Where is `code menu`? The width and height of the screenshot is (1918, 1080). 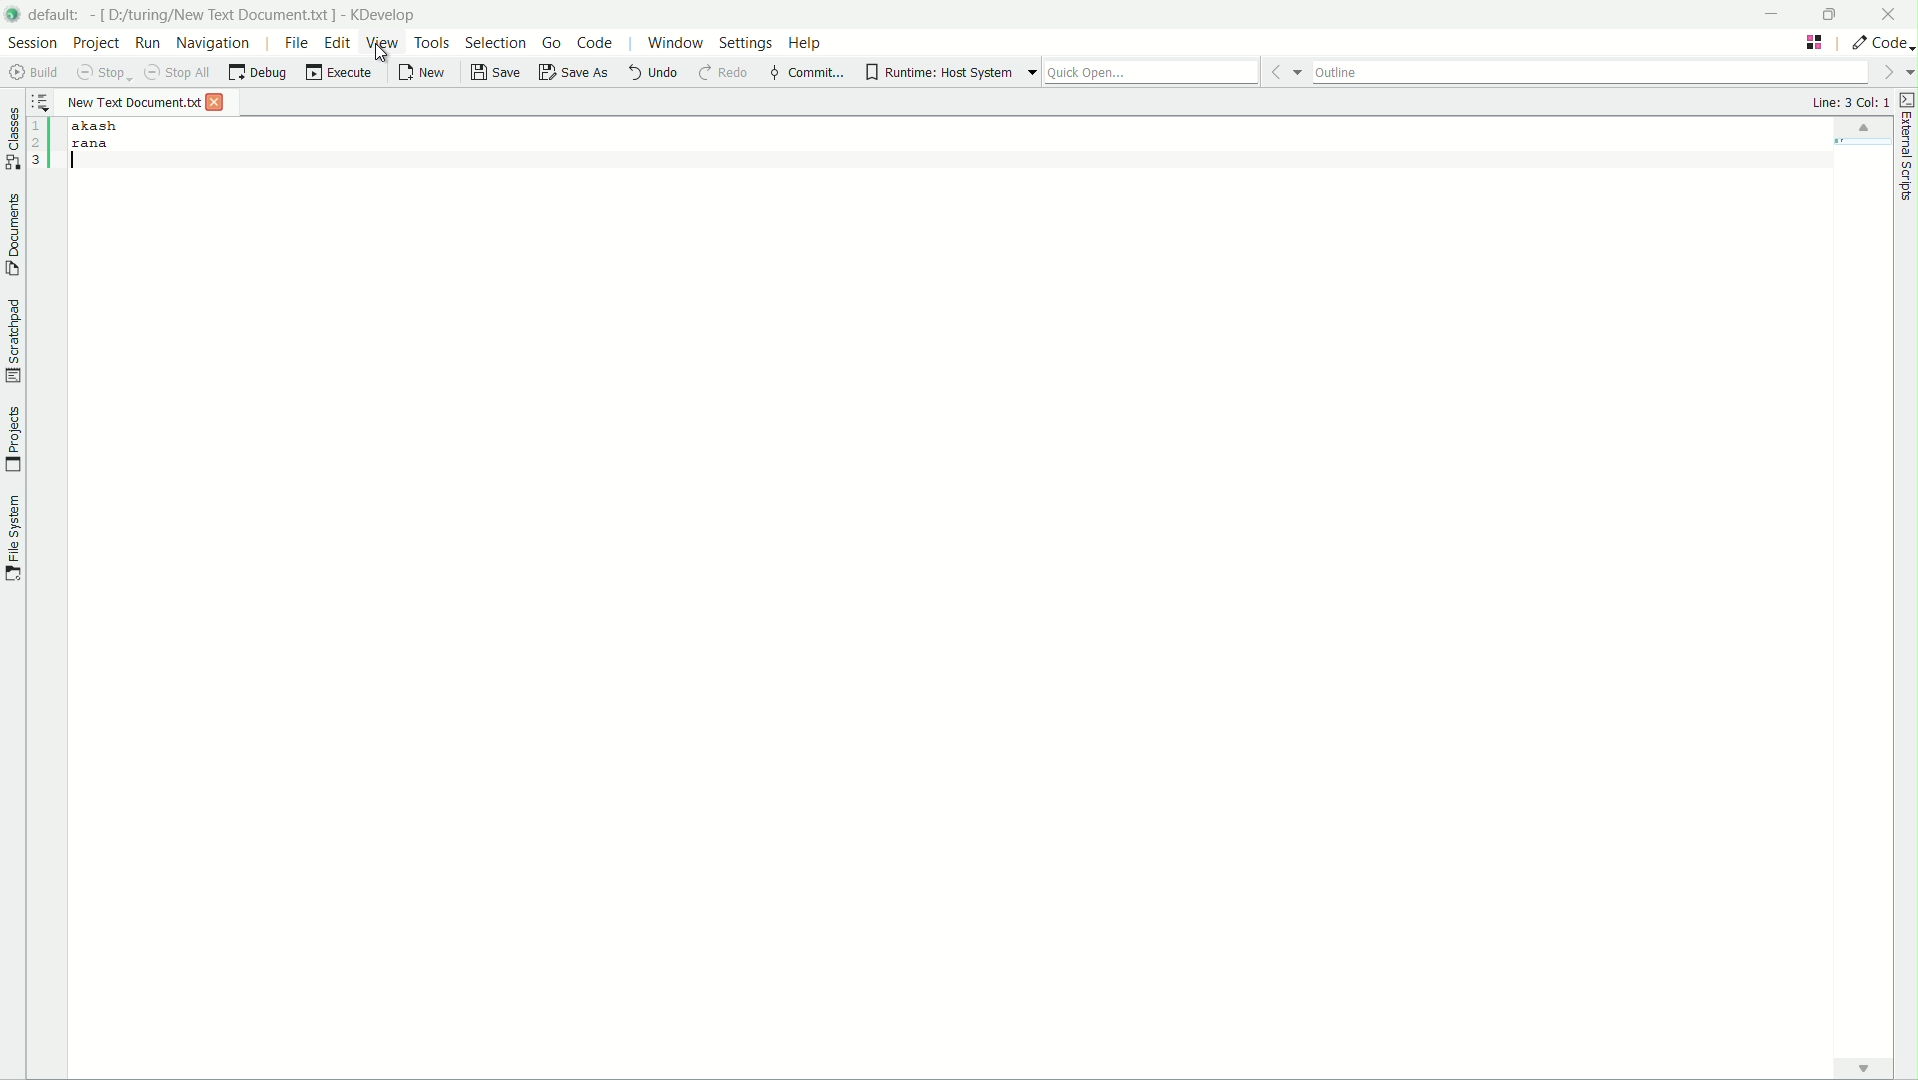 code menu is located at coordinates (595, 43).